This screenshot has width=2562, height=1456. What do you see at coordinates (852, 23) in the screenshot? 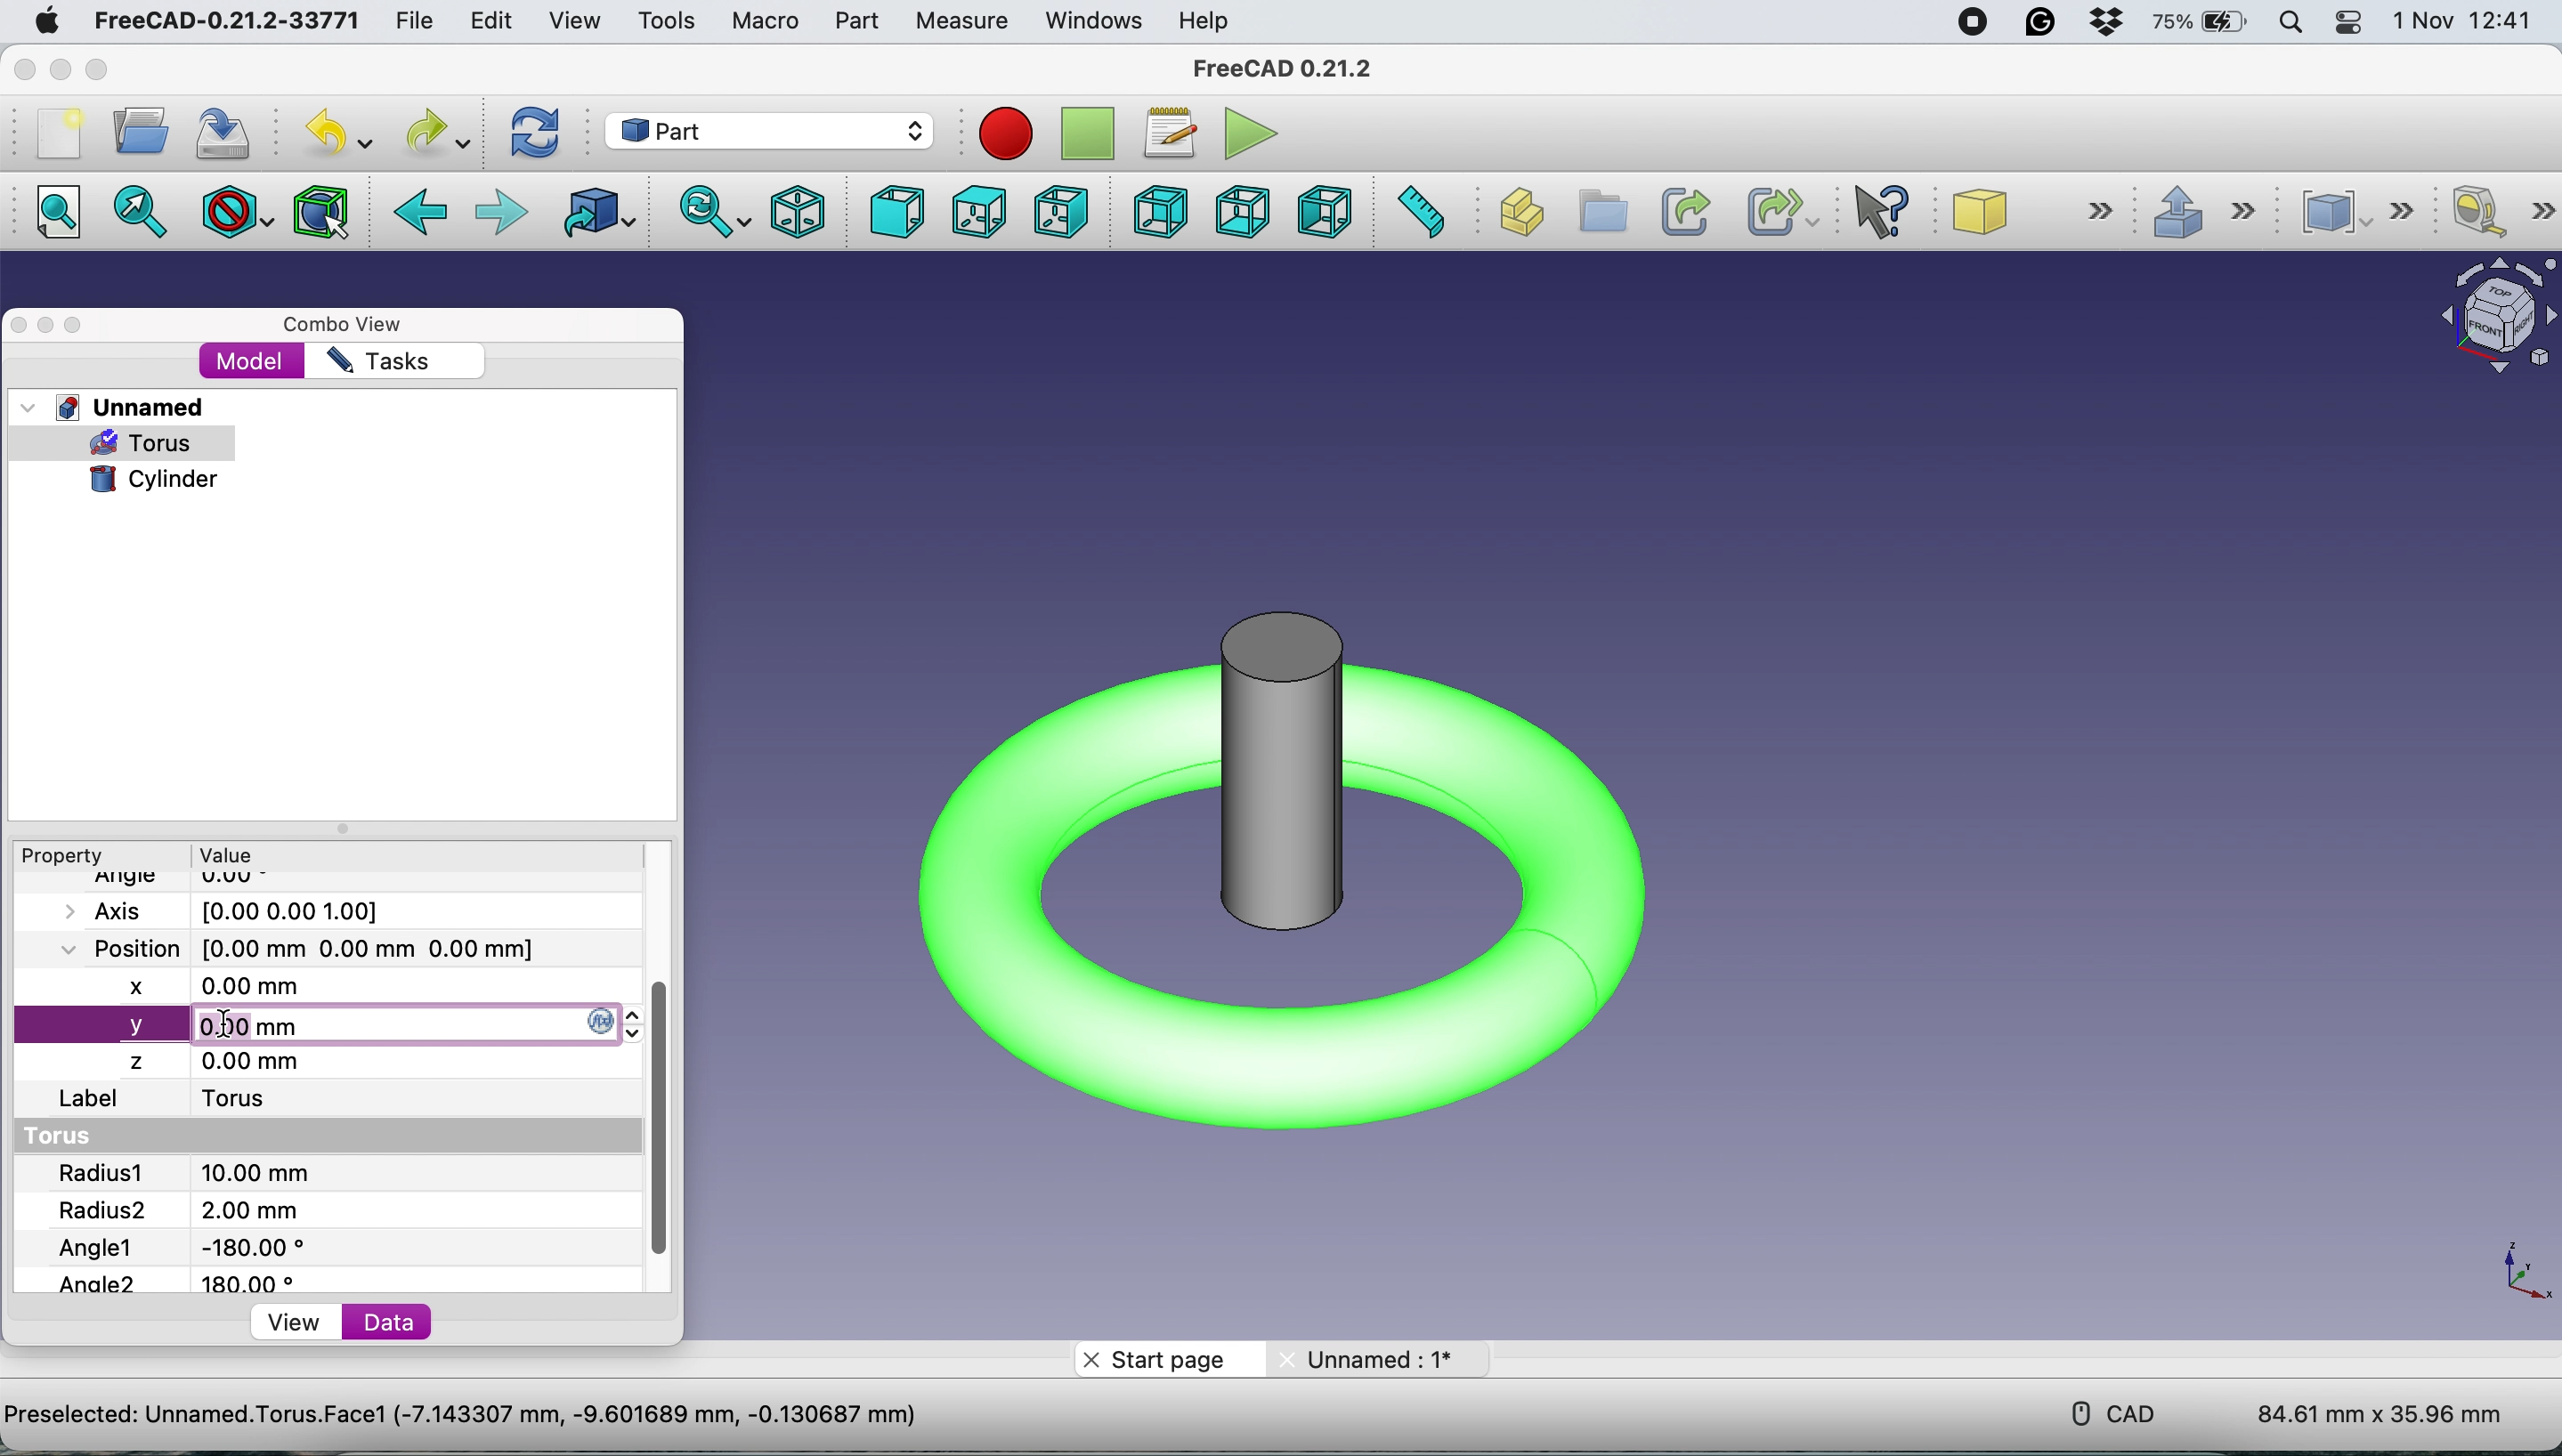
I see `part` at bounding box center [852, 23].